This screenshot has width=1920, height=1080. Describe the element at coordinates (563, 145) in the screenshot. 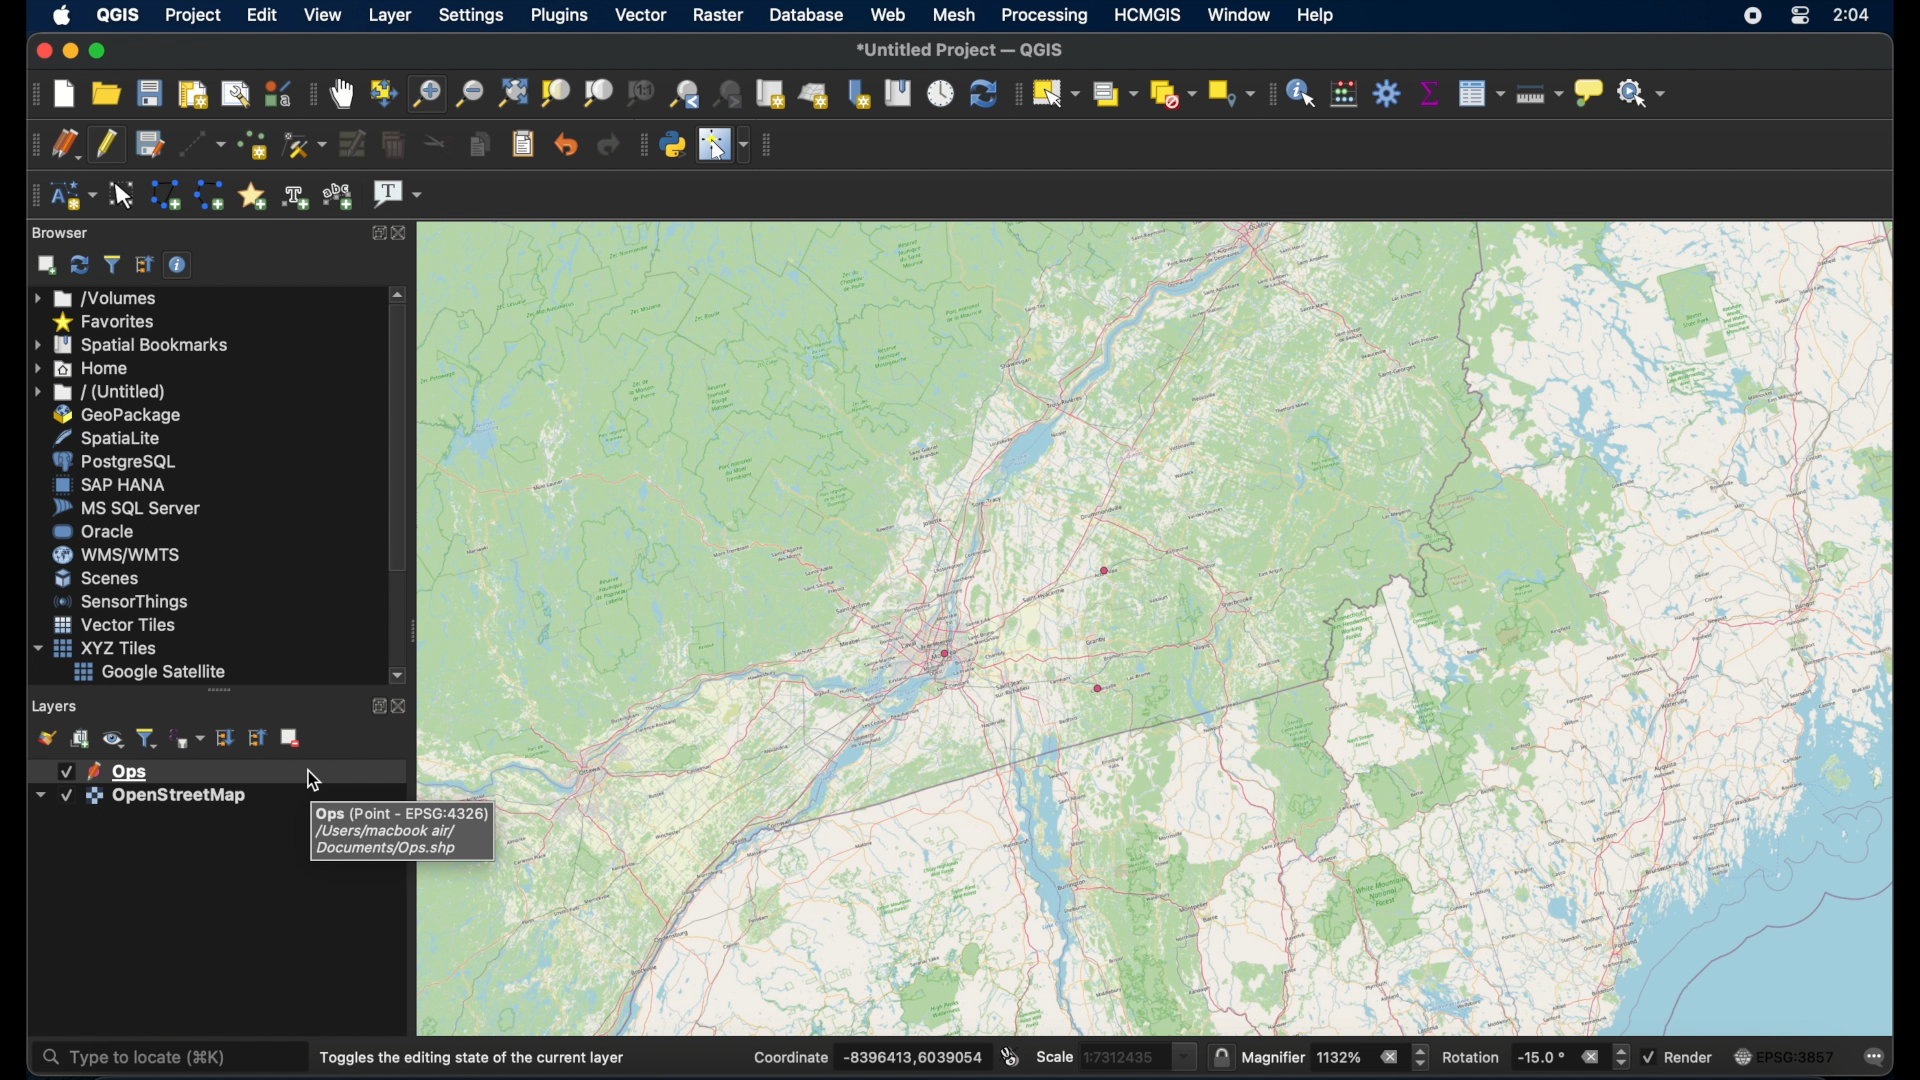

I see `undo` at that location.